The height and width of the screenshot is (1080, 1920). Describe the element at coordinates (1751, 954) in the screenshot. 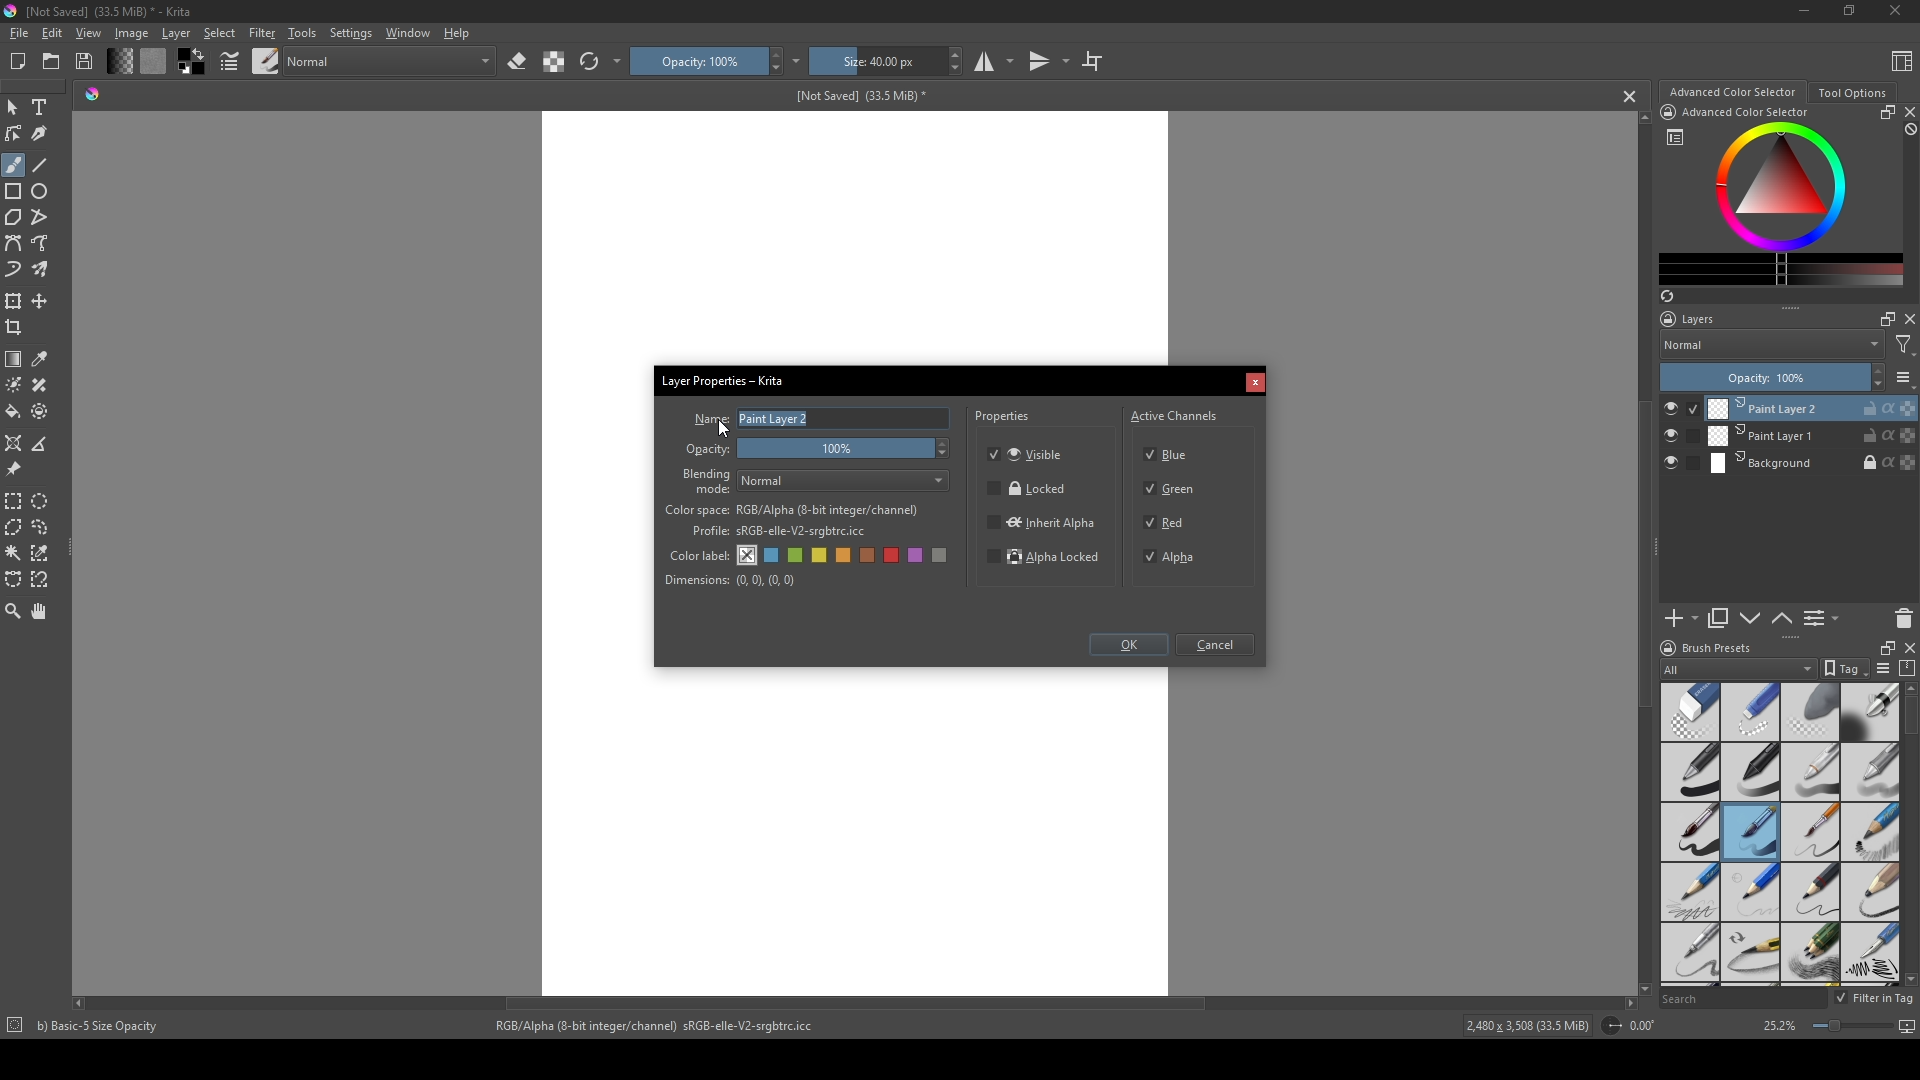

I see `pencil` at that location.